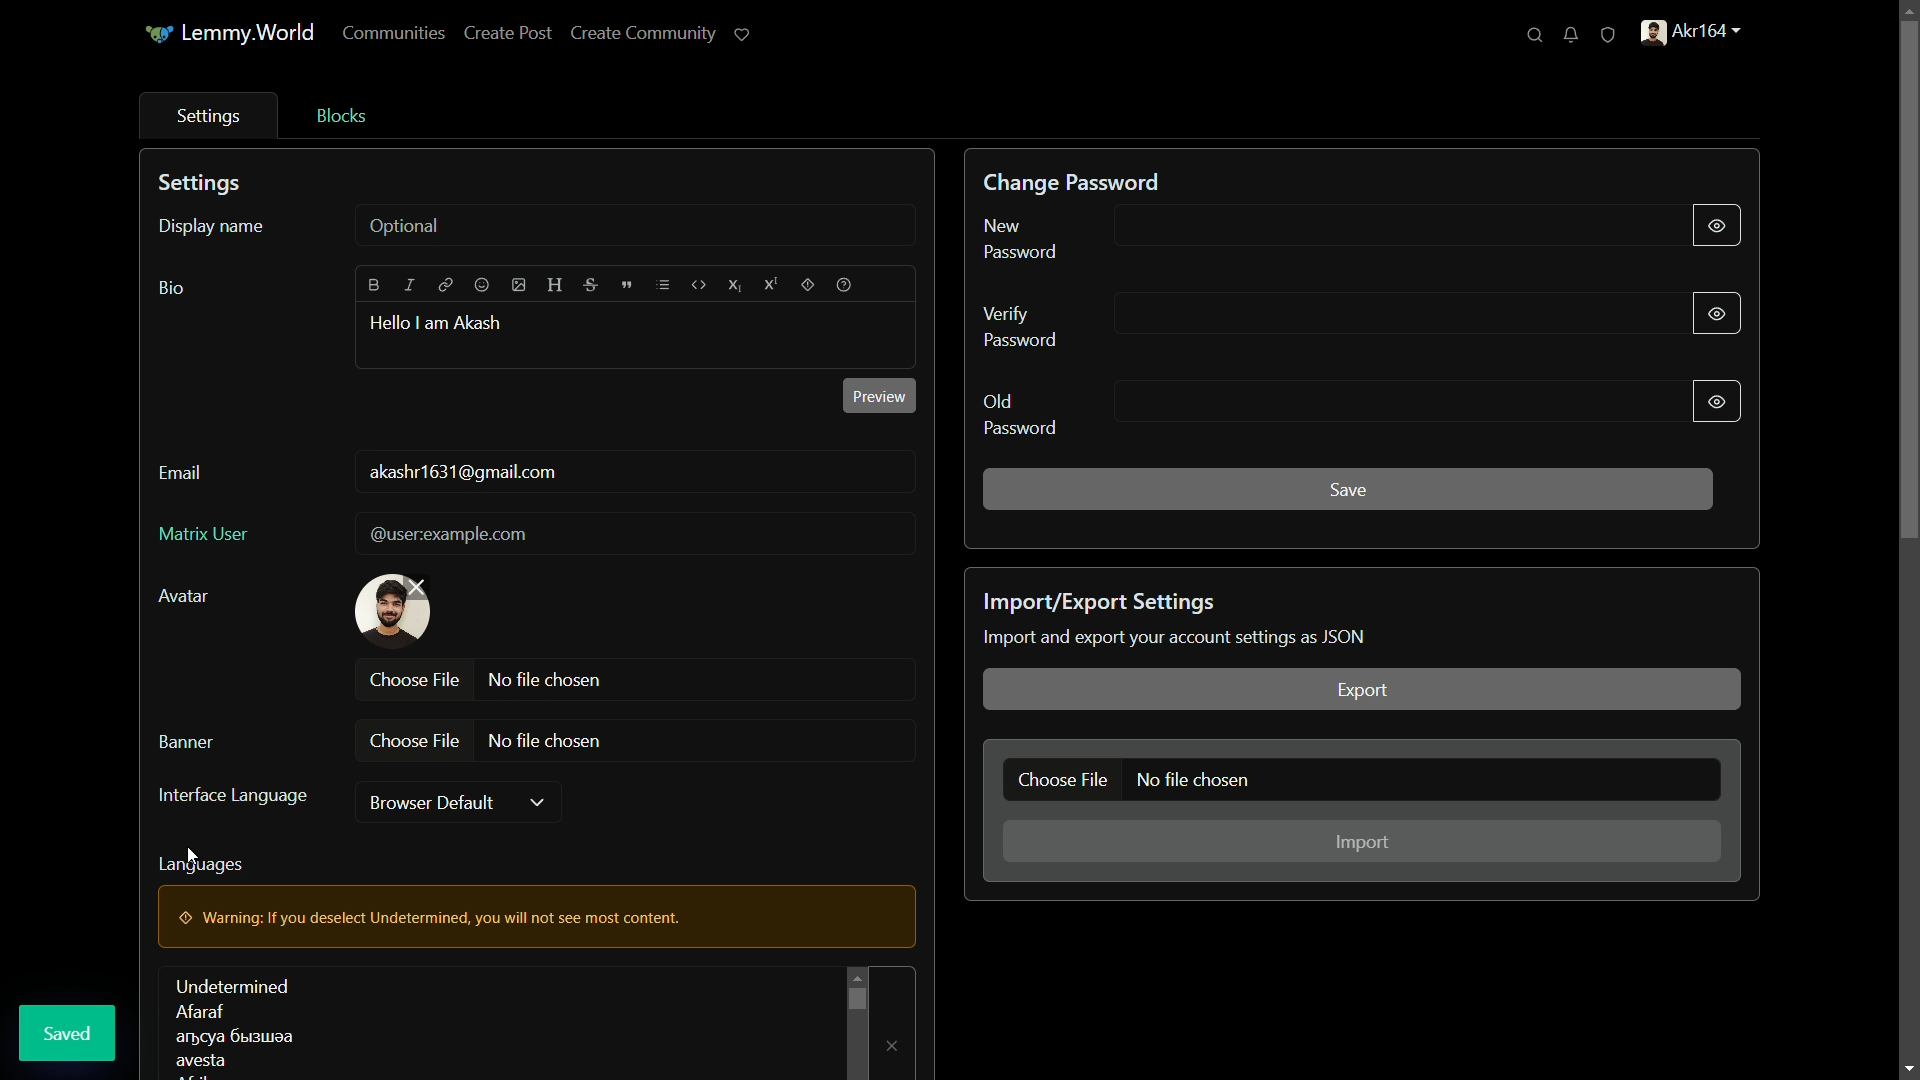 This screenshot has width=1920, height=1080. Describe the element at coordinates (698, 286) in the screenshot. I see `code` at that location.